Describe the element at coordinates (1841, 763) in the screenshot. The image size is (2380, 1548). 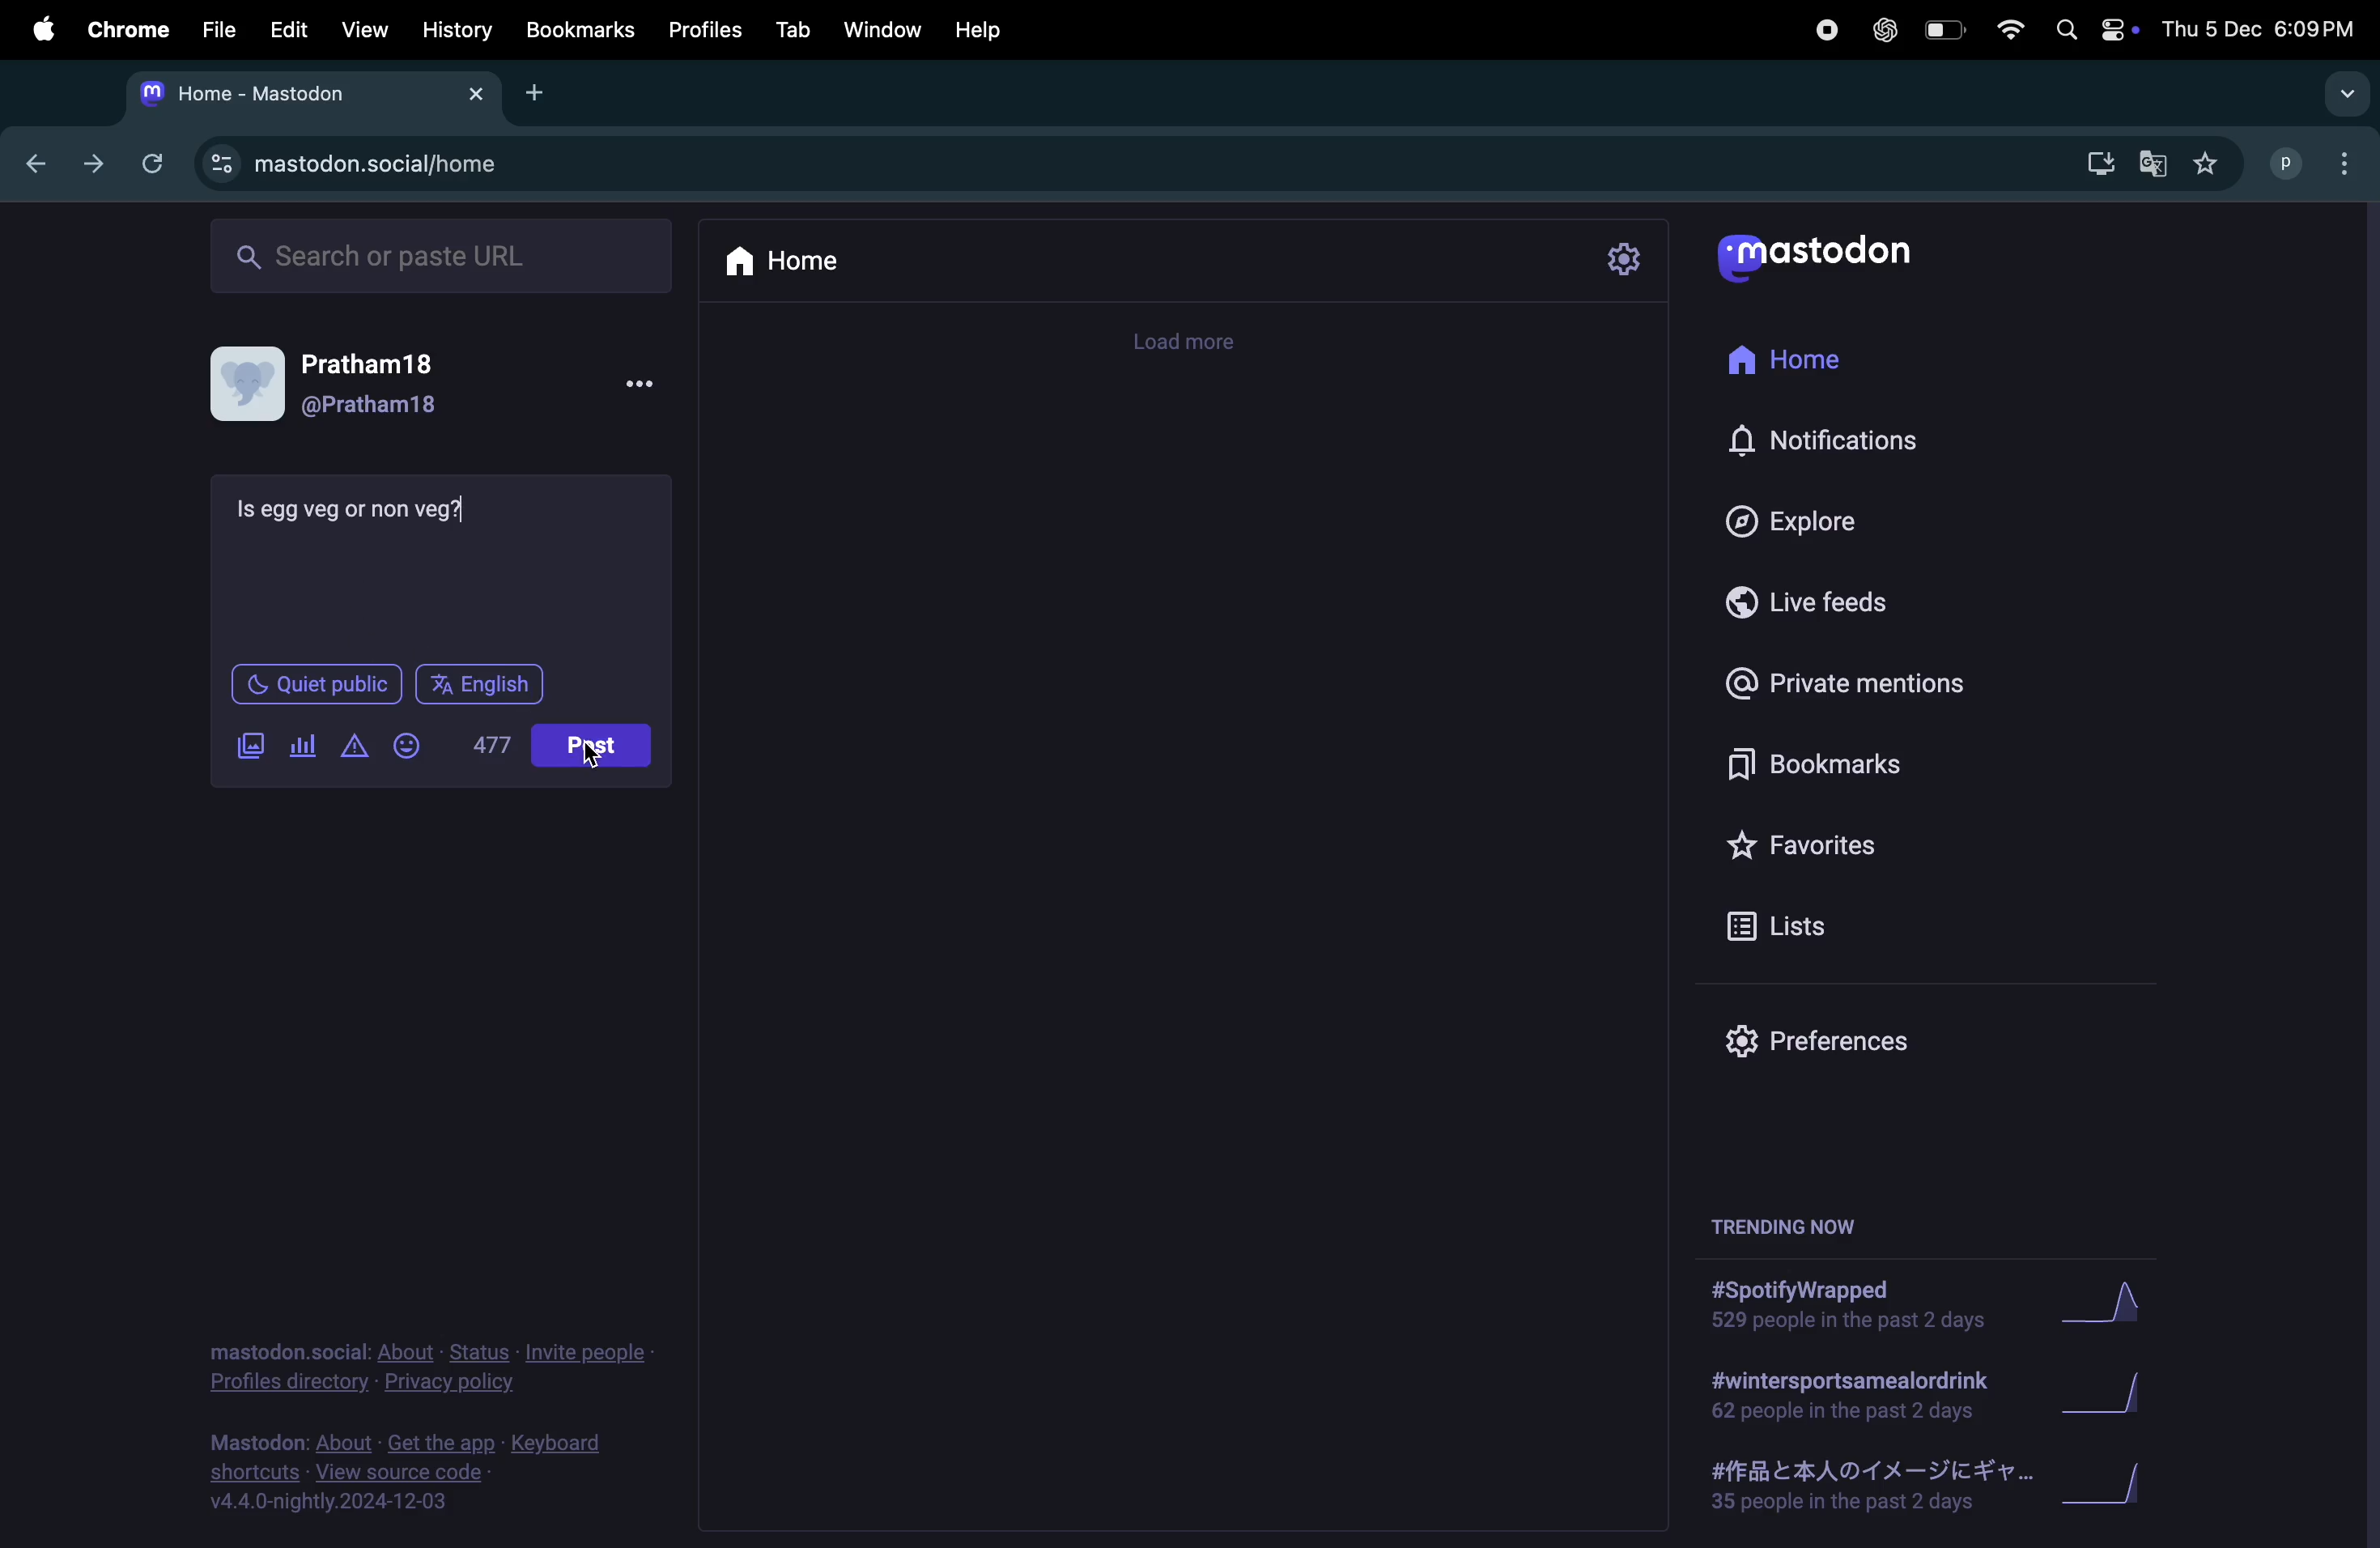
I see `Bookmarks` at that location.